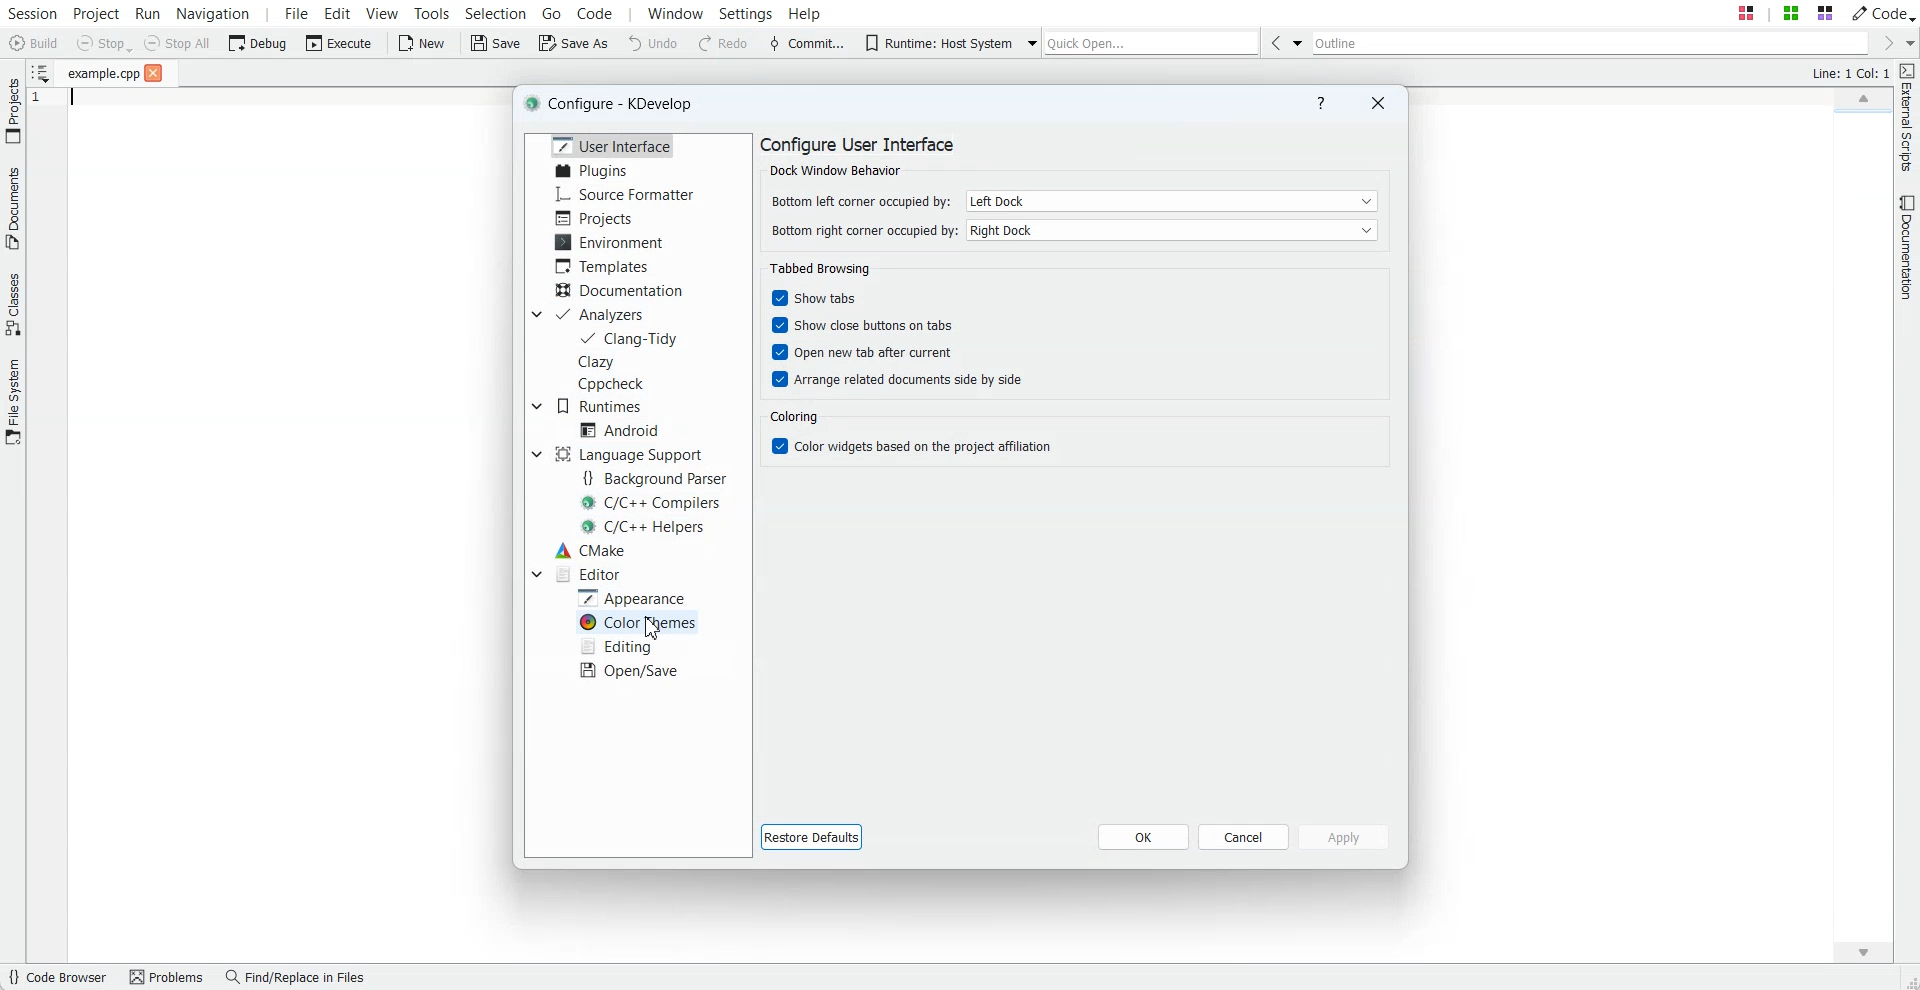  I want to click on Editor, so click(589, 574).